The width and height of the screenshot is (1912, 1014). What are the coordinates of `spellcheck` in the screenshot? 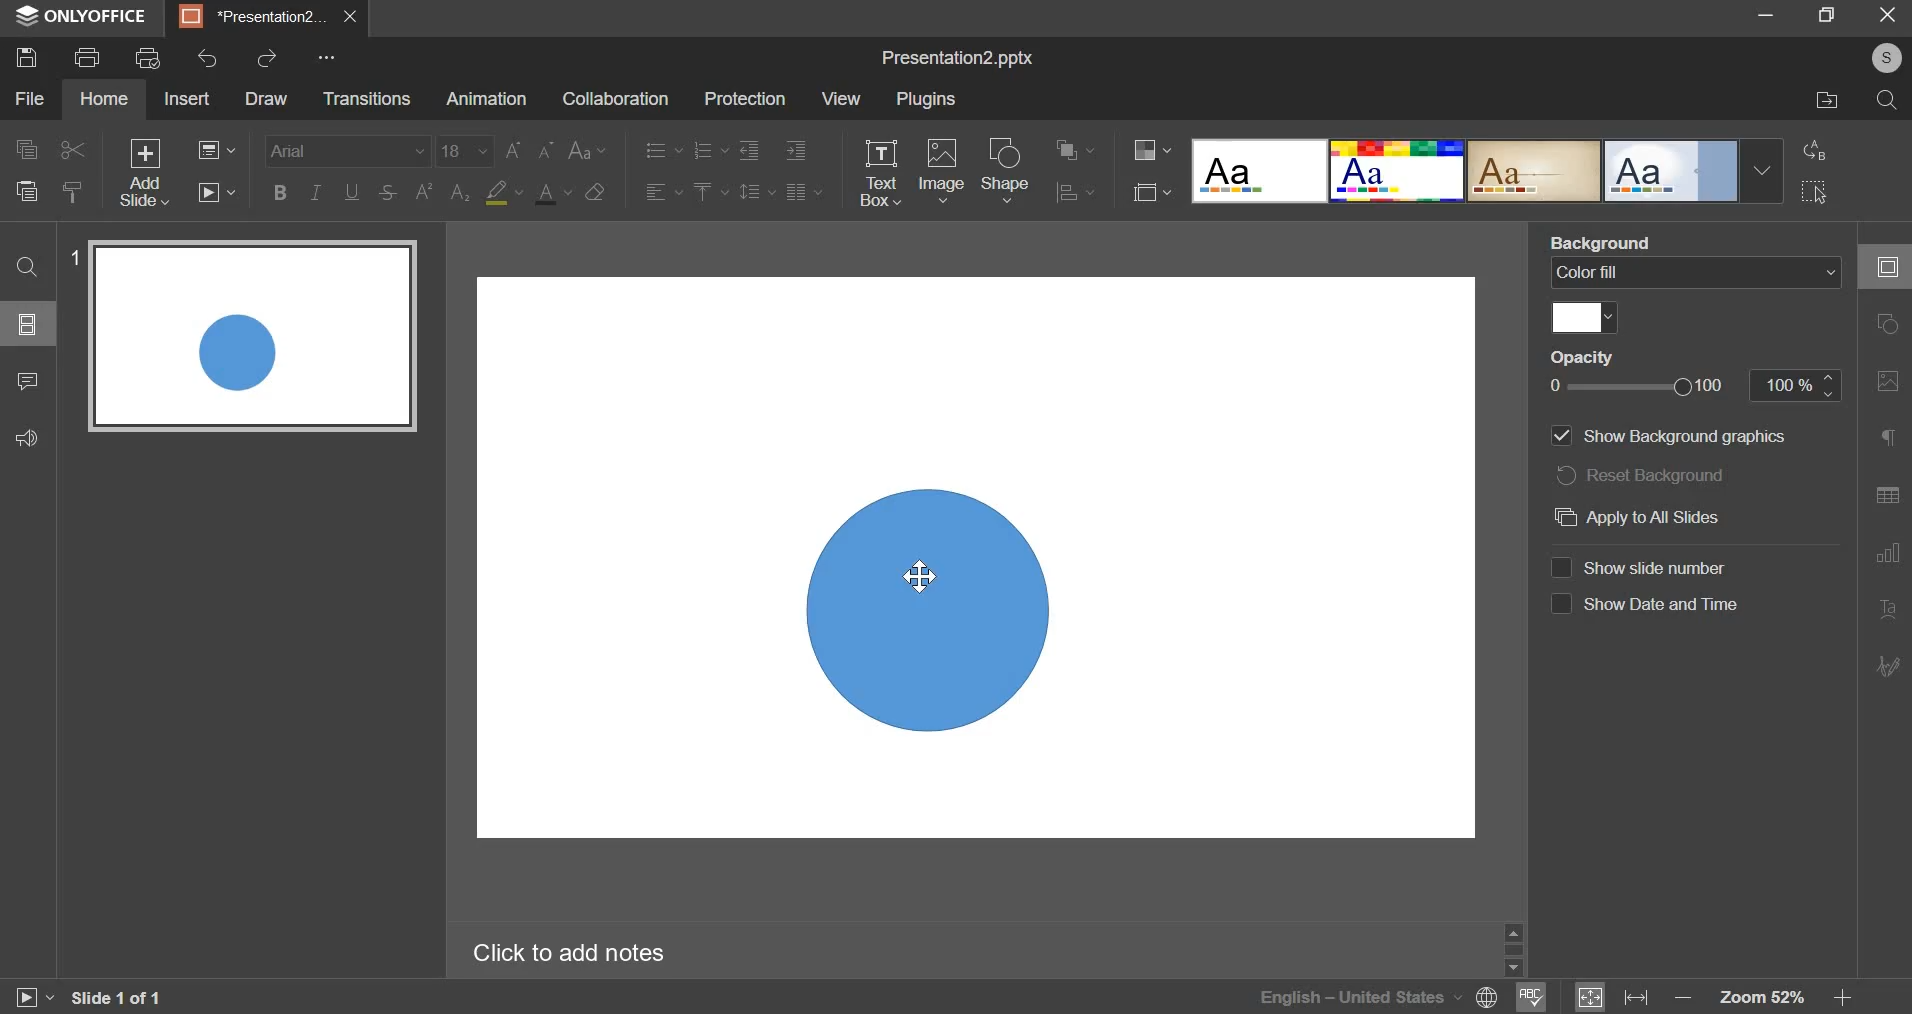 It's located at (1533, 994).